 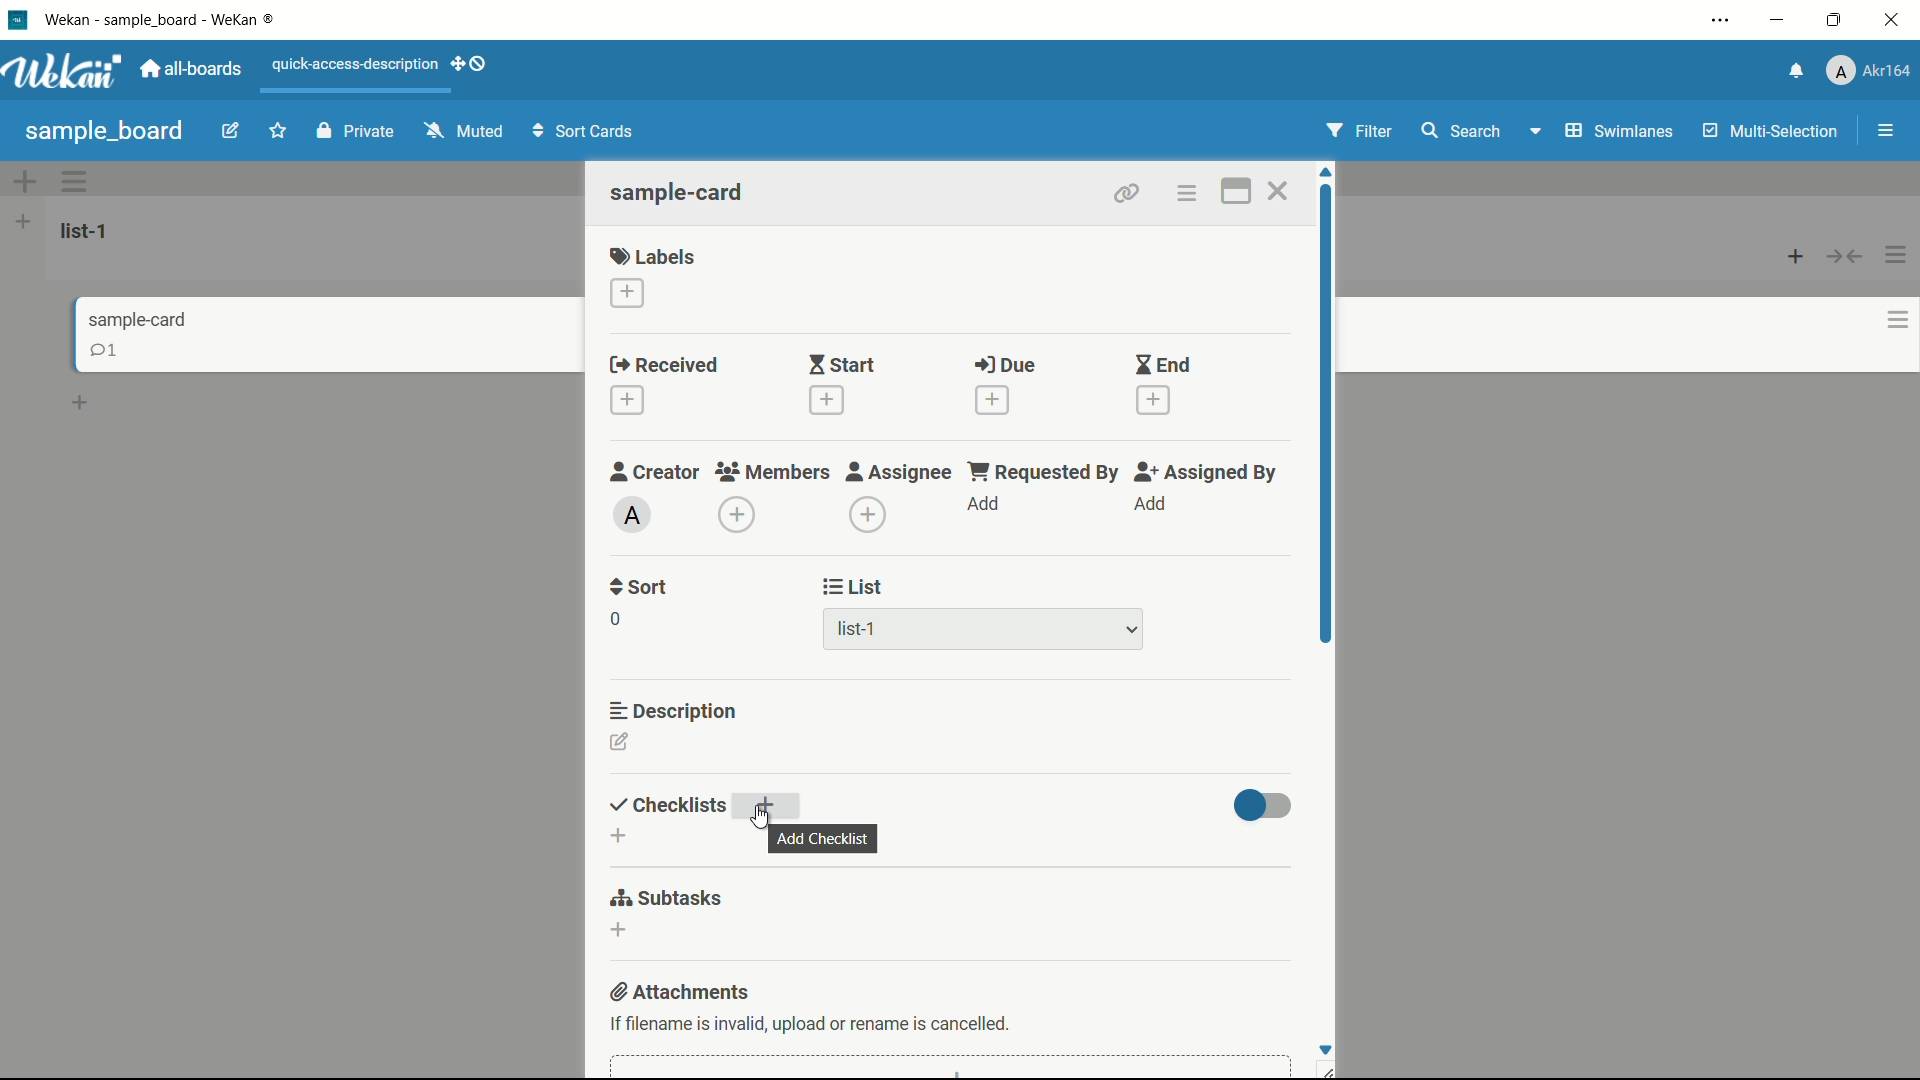 I want to click on copy card link to clipboard, so click(x=1127, y=195).